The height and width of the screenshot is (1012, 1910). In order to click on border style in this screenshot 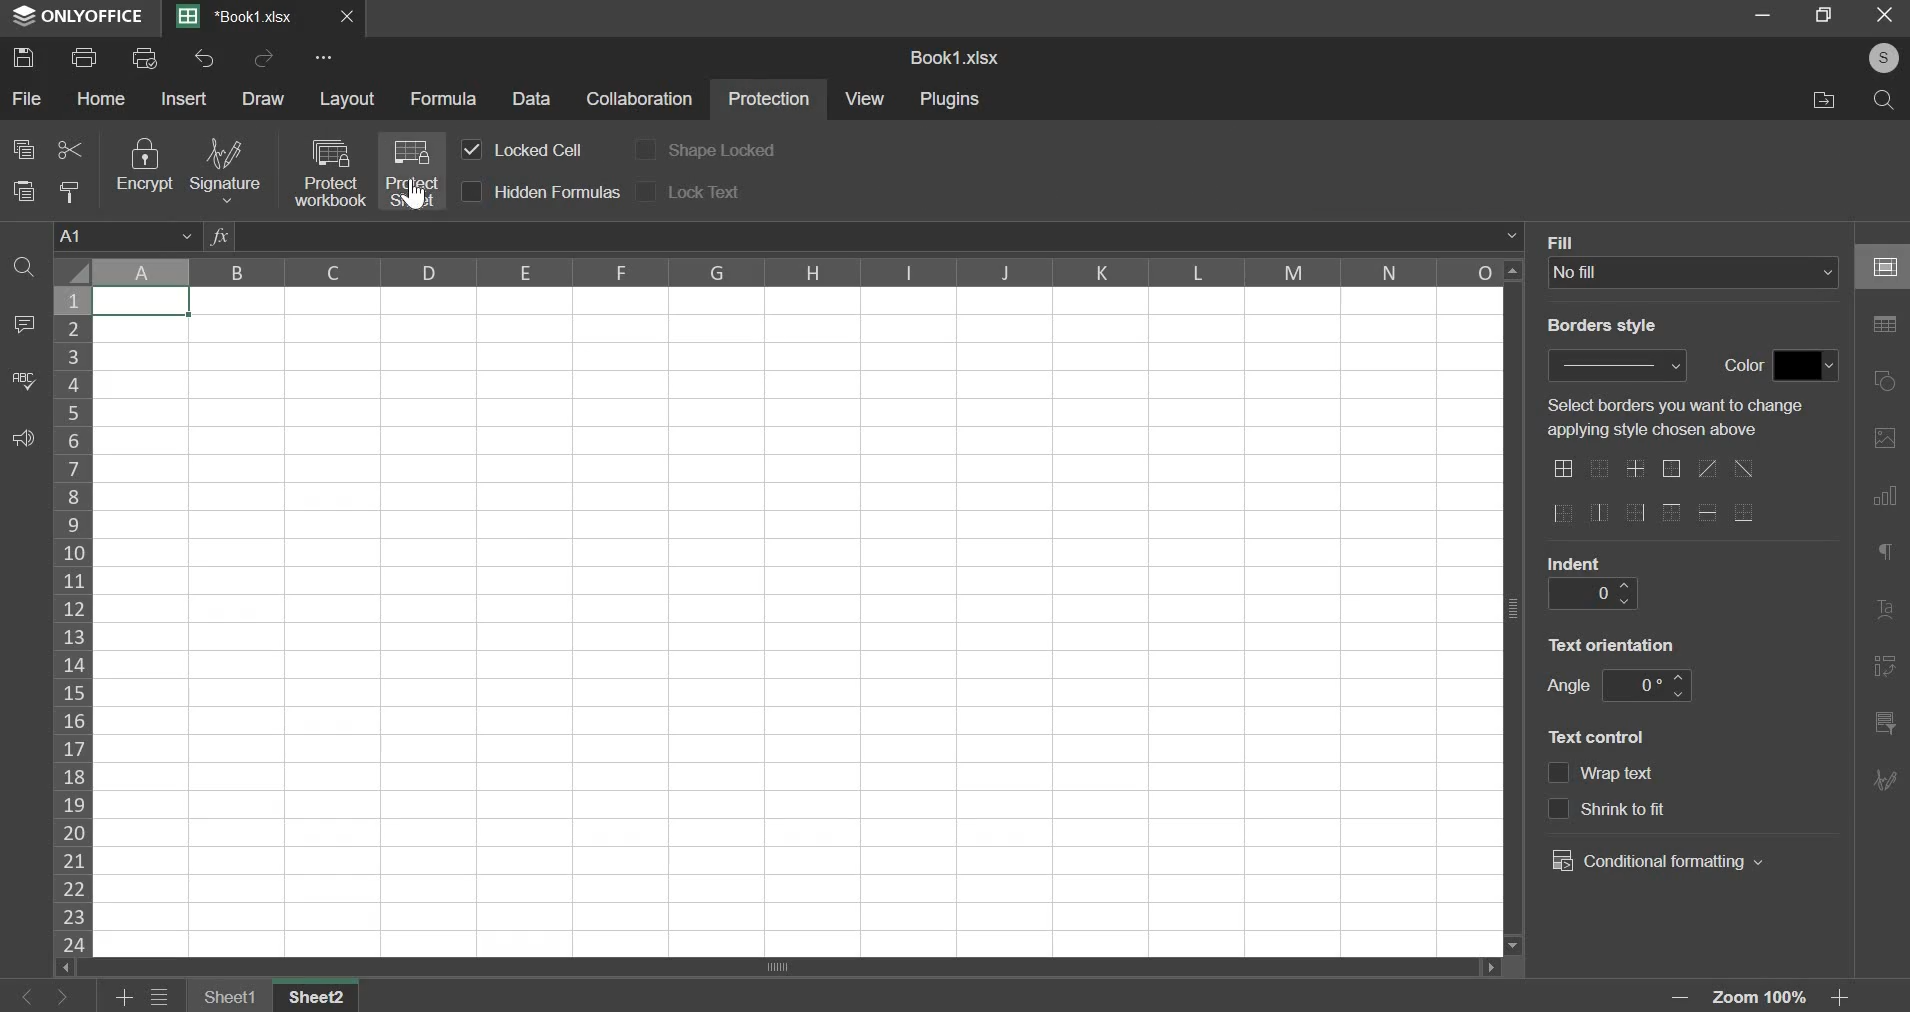, I will do `click(1620, 364)`.